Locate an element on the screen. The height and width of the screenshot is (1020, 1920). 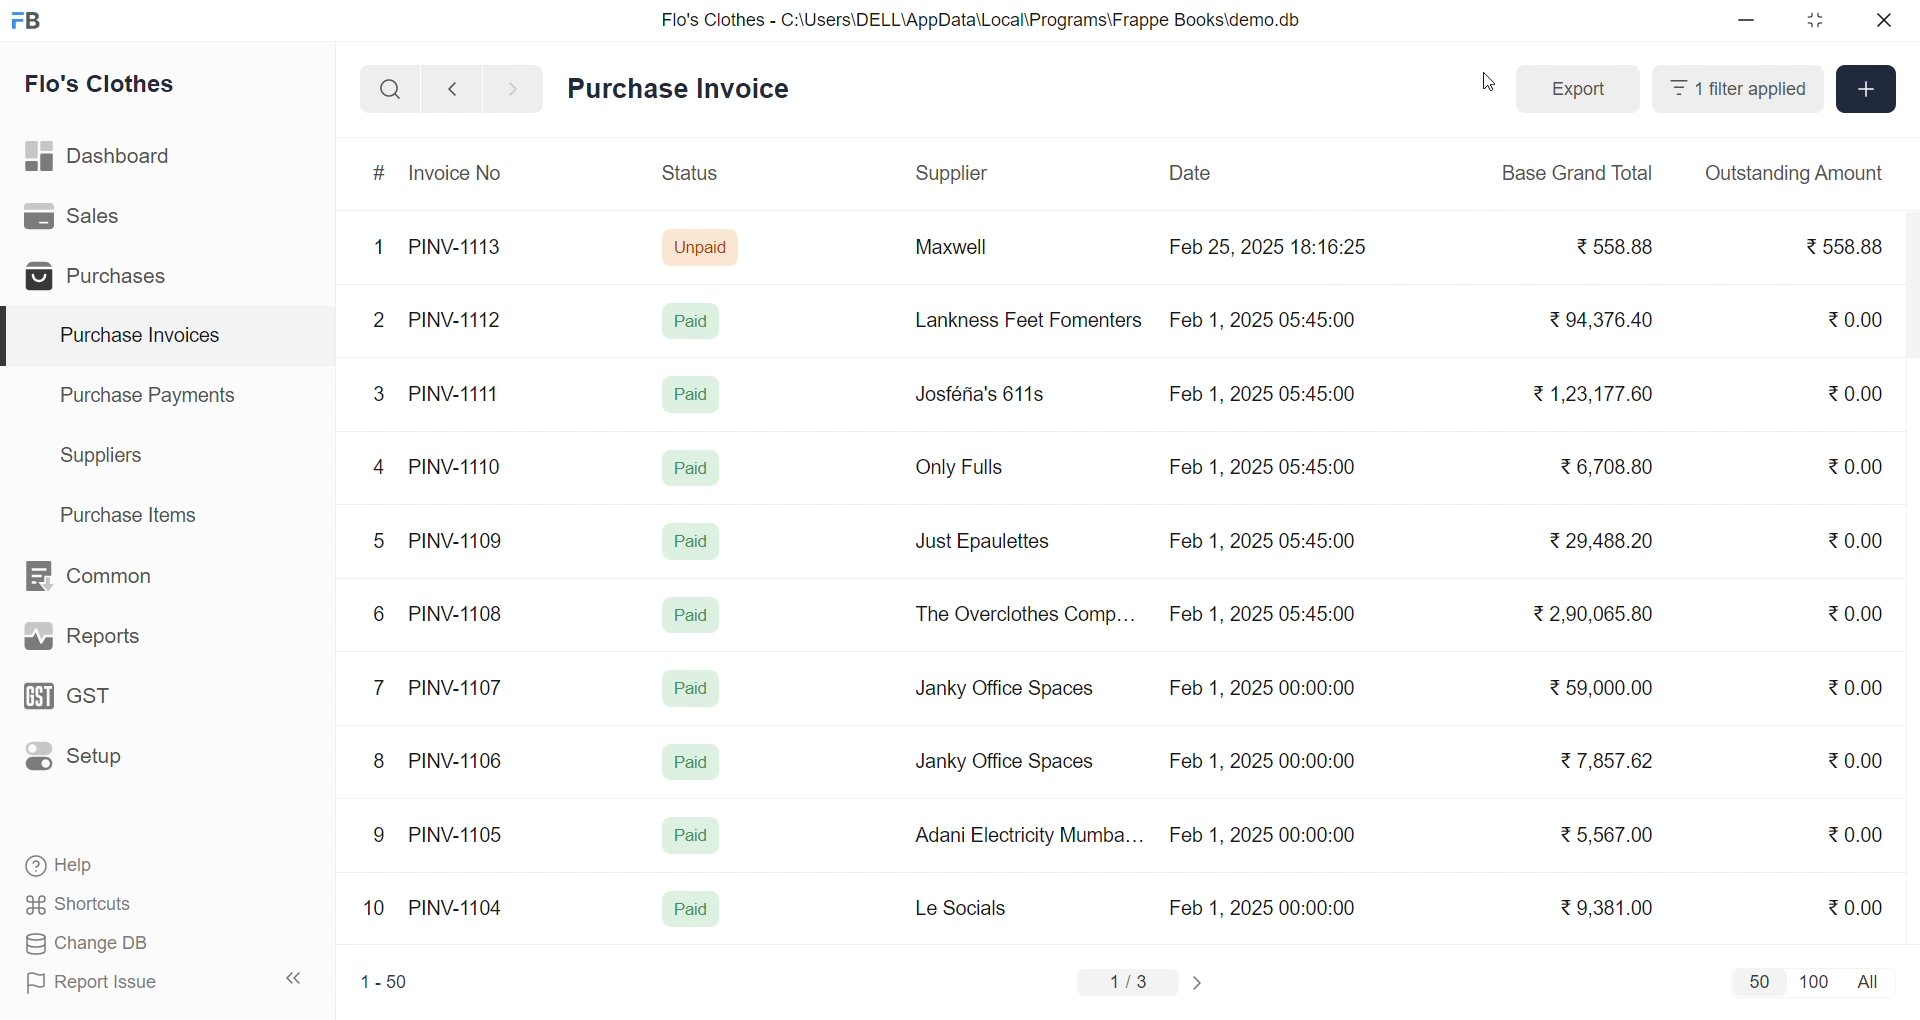
Paid is located at coordinates (695, 538).